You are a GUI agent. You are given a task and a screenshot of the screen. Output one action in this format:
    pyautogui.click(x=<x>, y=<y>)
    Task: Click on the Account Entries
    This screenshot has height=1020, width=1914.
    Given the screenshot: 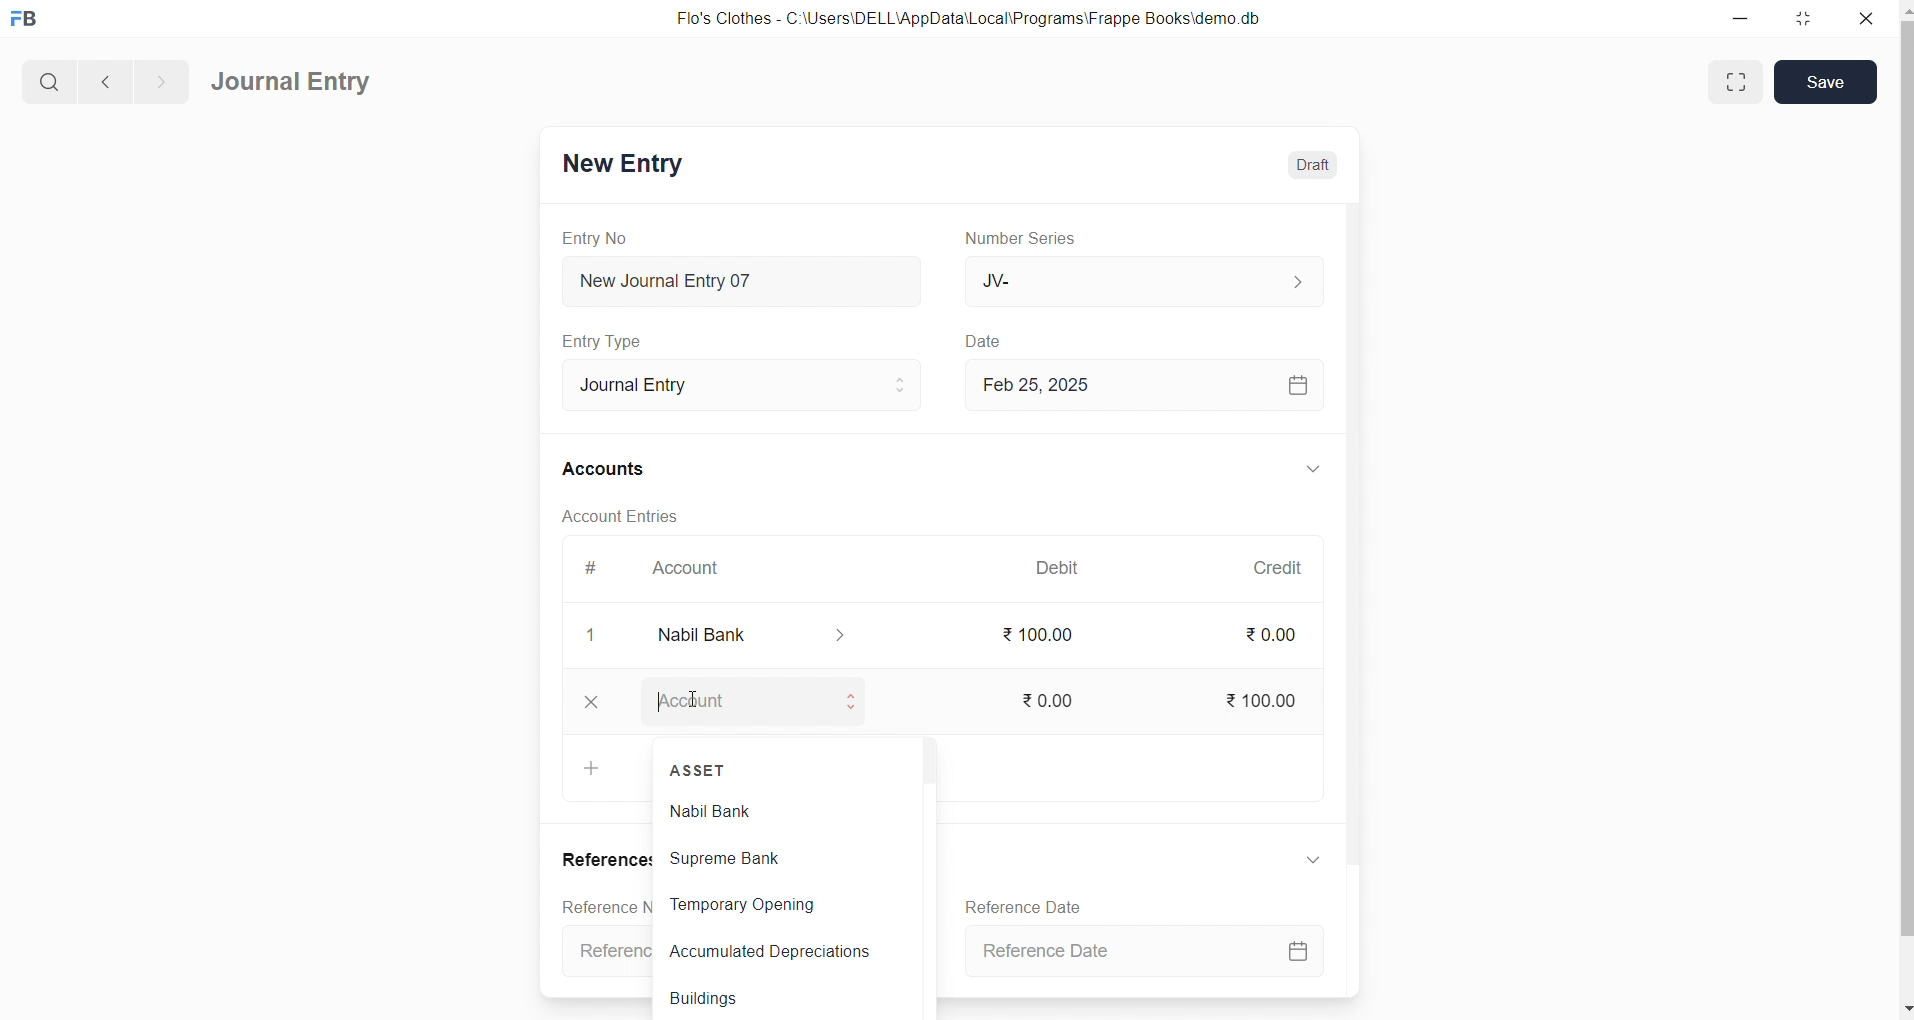 What is the action you would take?
    pyautogui.click(x=614, y=515)
    